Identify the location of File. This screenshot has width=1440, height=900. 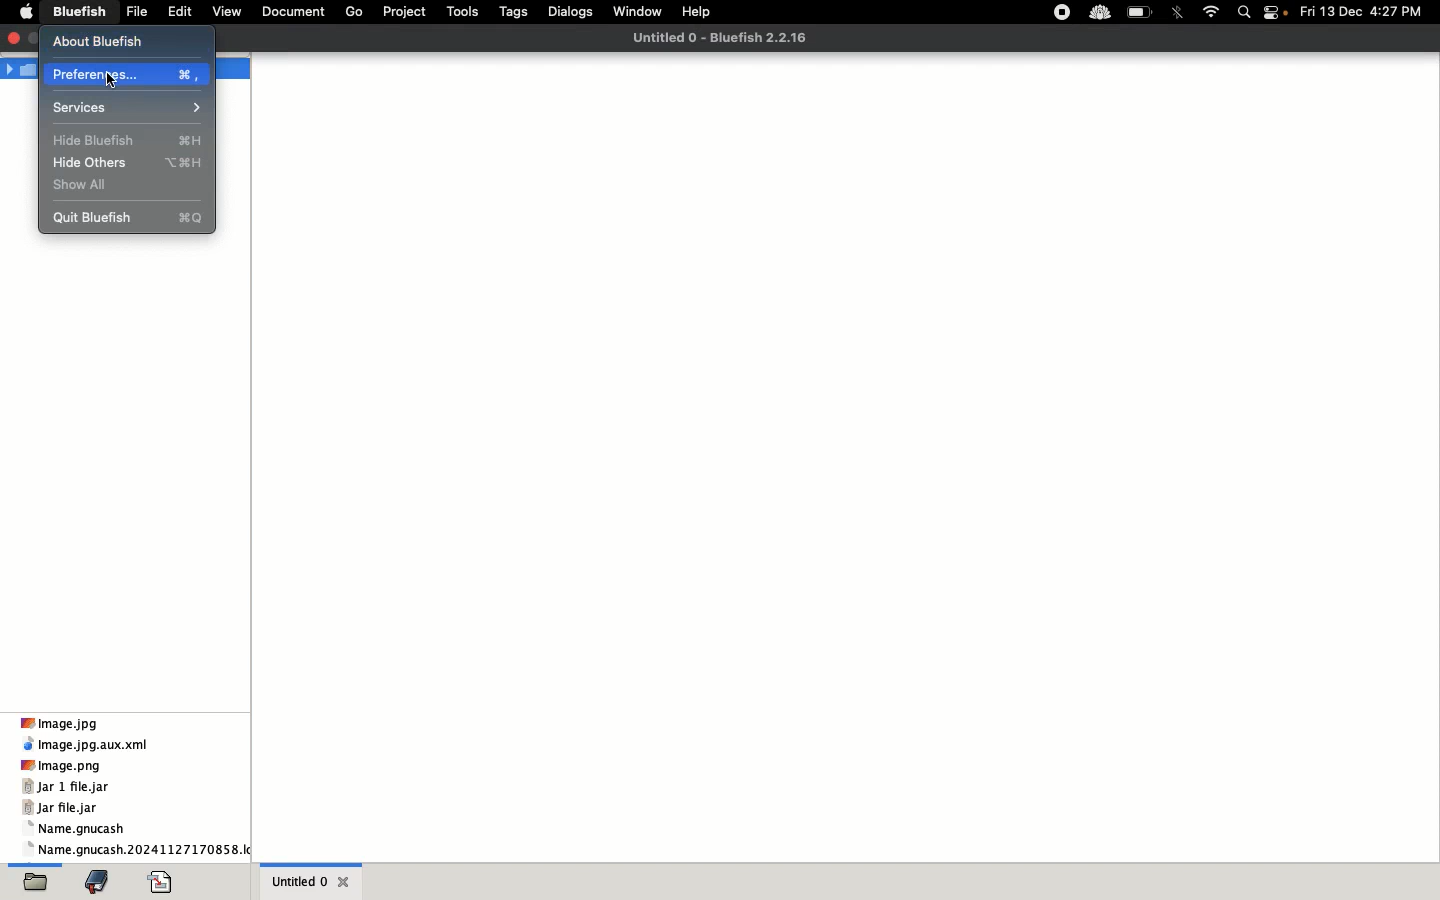
(136, 14).